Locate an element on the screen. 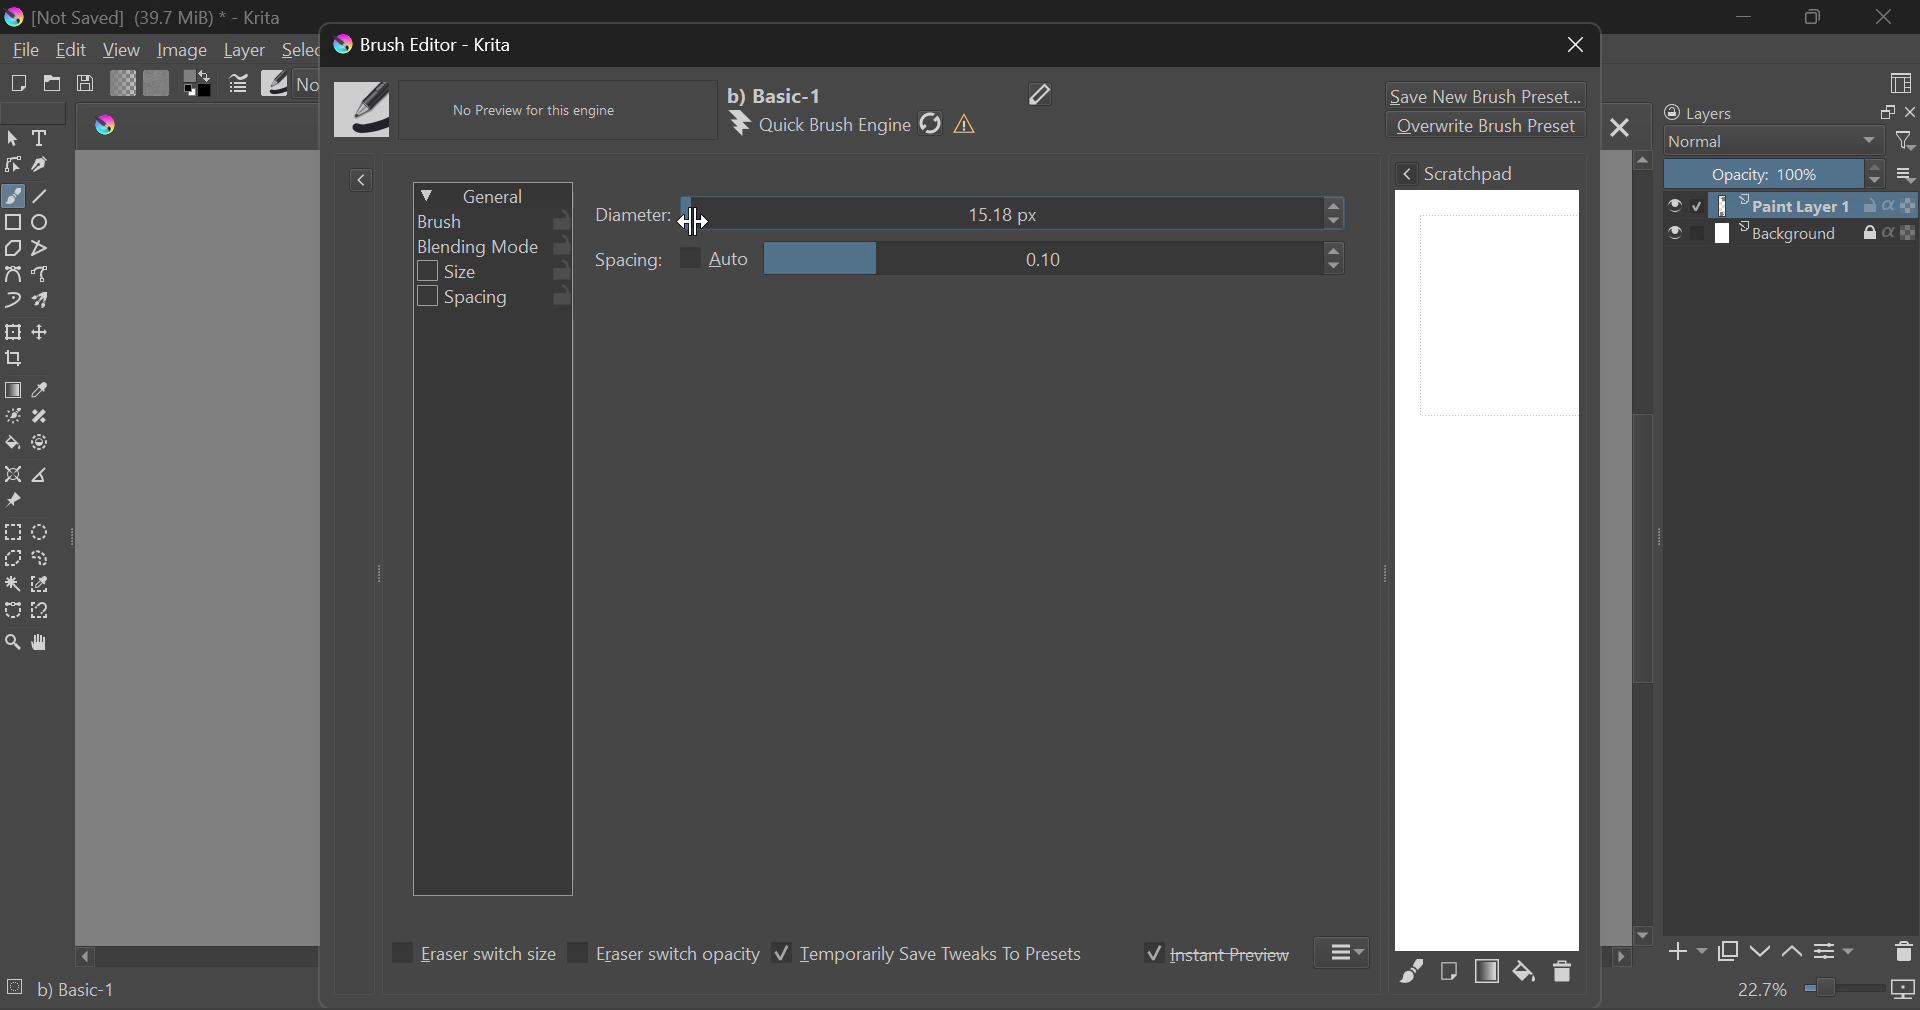 Image resolution: width=1920 pixels, height=1010 pixels. Eraser switch opacity is located at coordinates (666, 955).